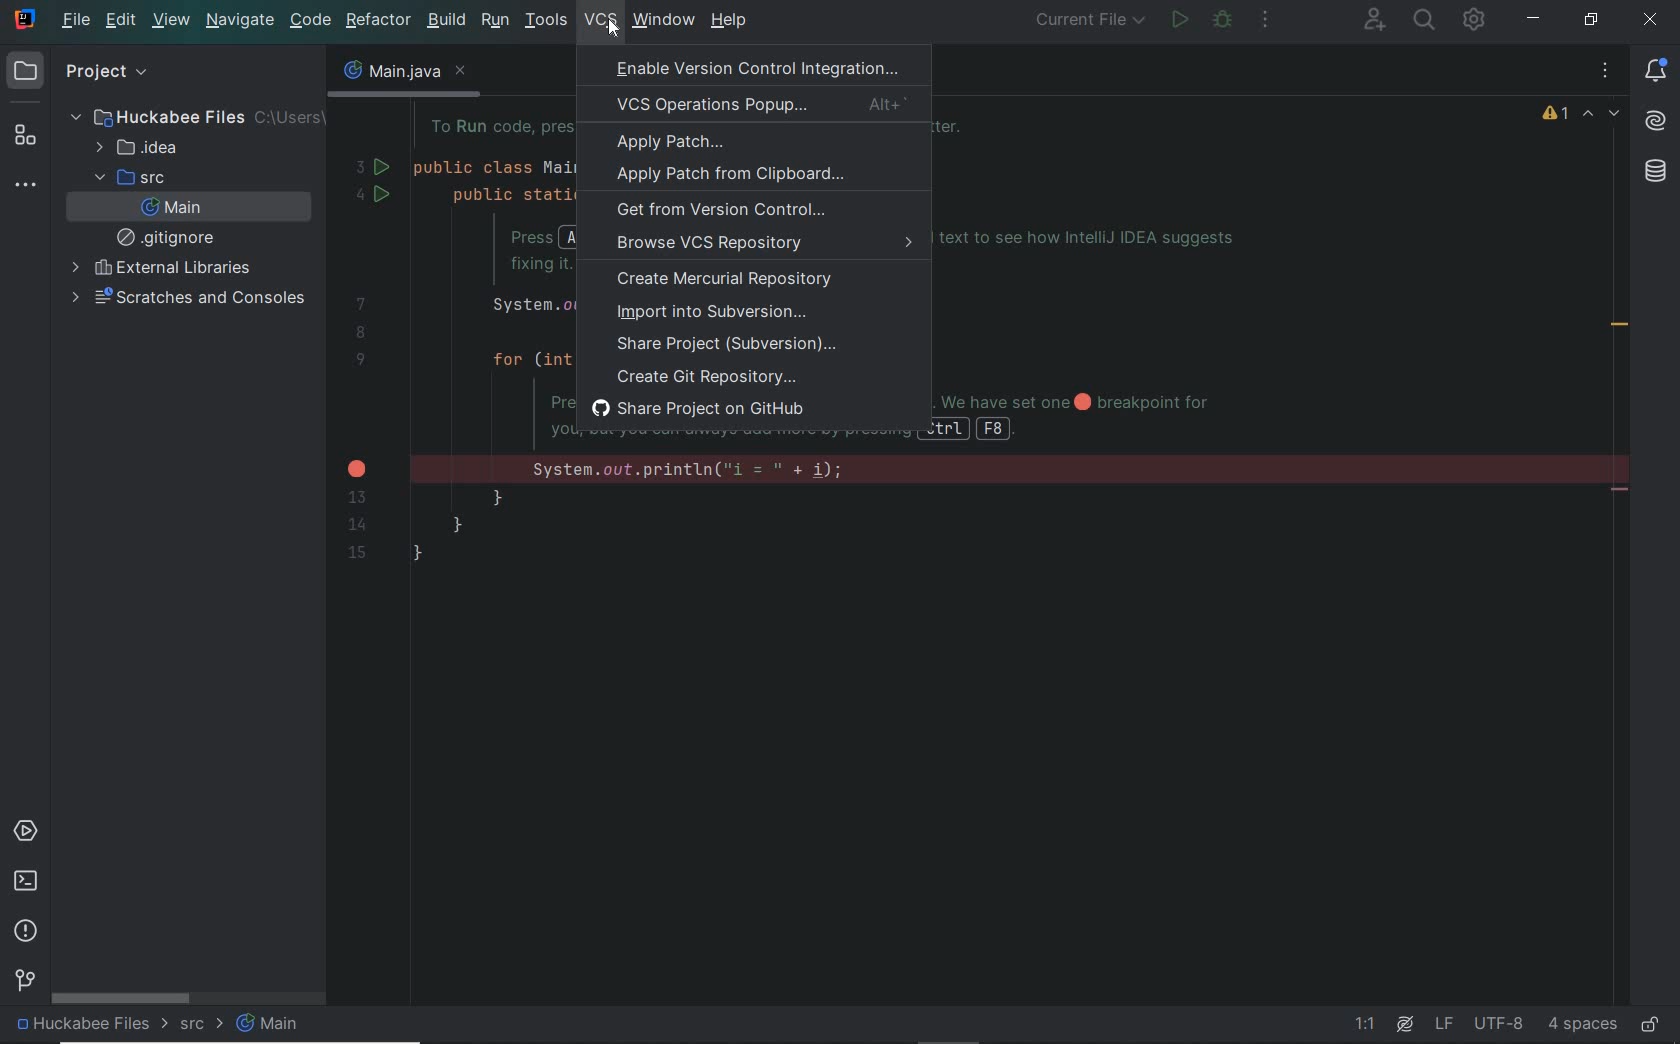 Image resolution: width=1680 pixels, height=1044 pixels. What do you see at coordinates (190, 116) in the screenshot?
I see `Huckabee Files` at bounding box center [190, 116].